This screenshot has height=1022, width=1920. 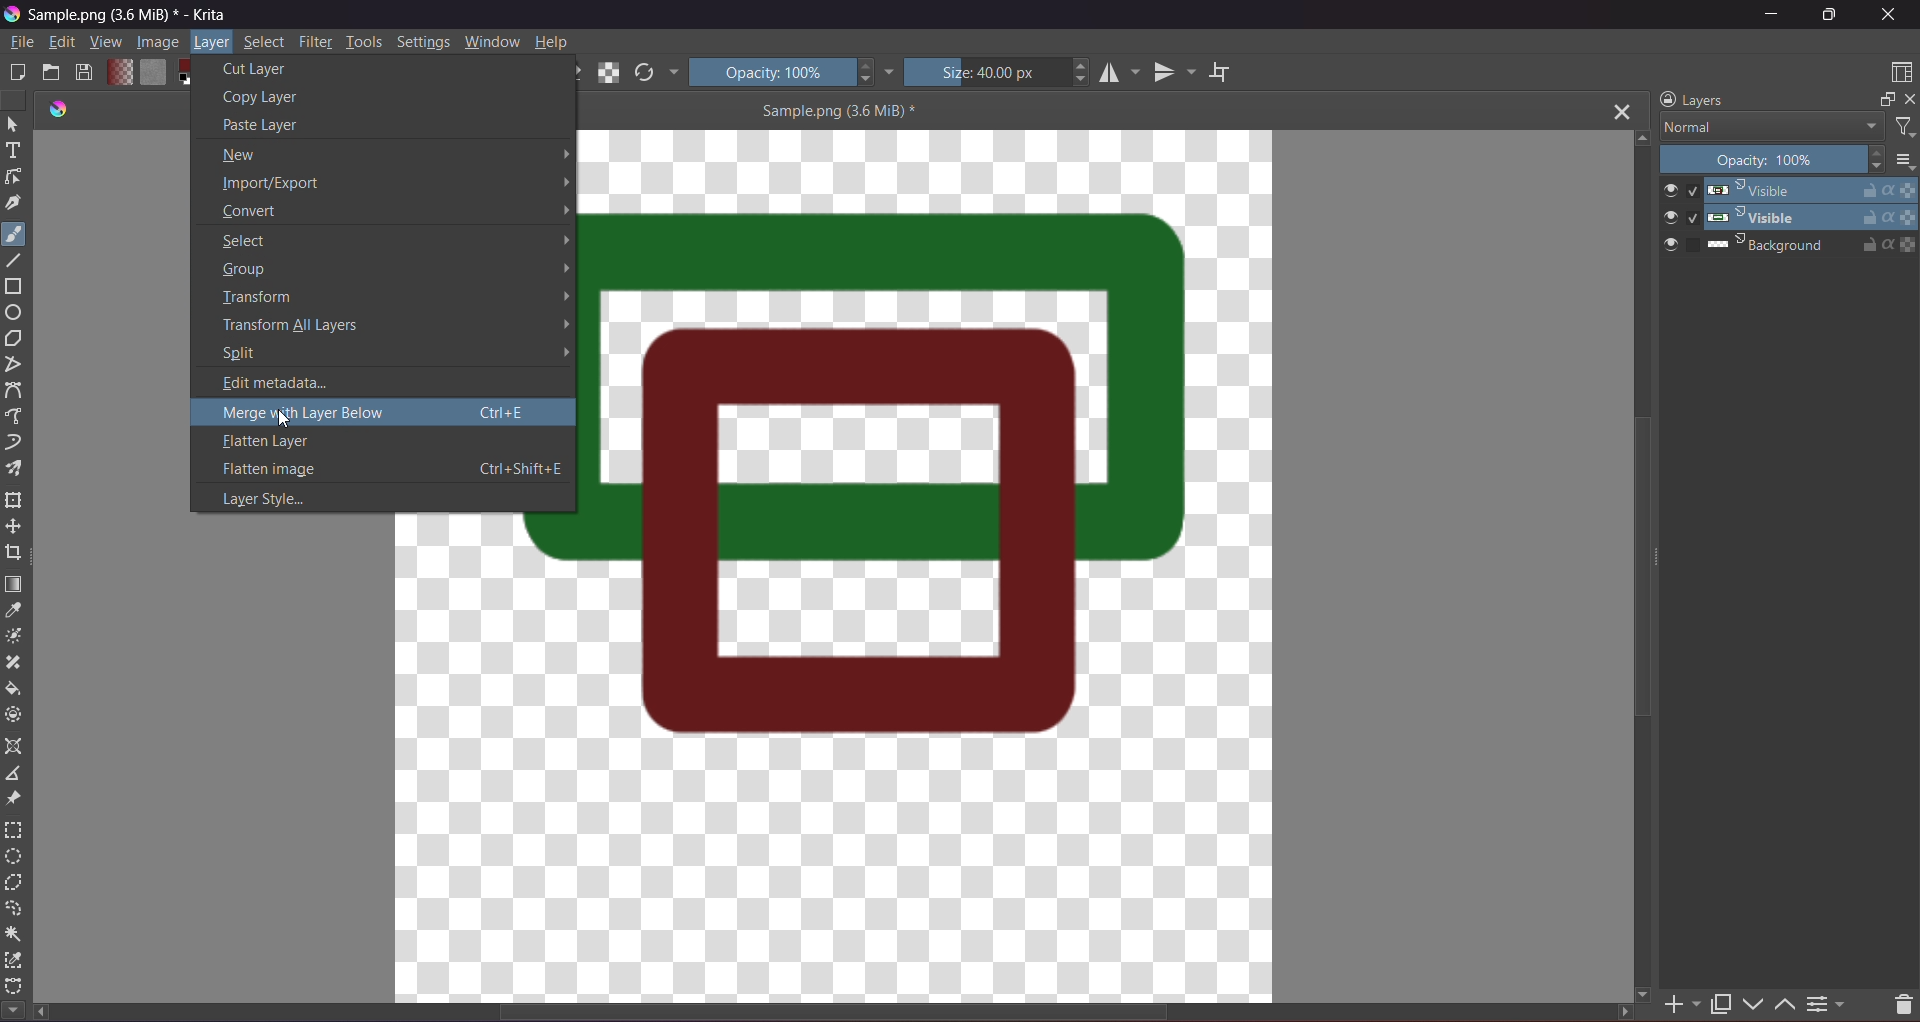 What do you see at coordinates (398, 183) in the screenshot?
I see `Import/Export` at bounding box center [398, 183].